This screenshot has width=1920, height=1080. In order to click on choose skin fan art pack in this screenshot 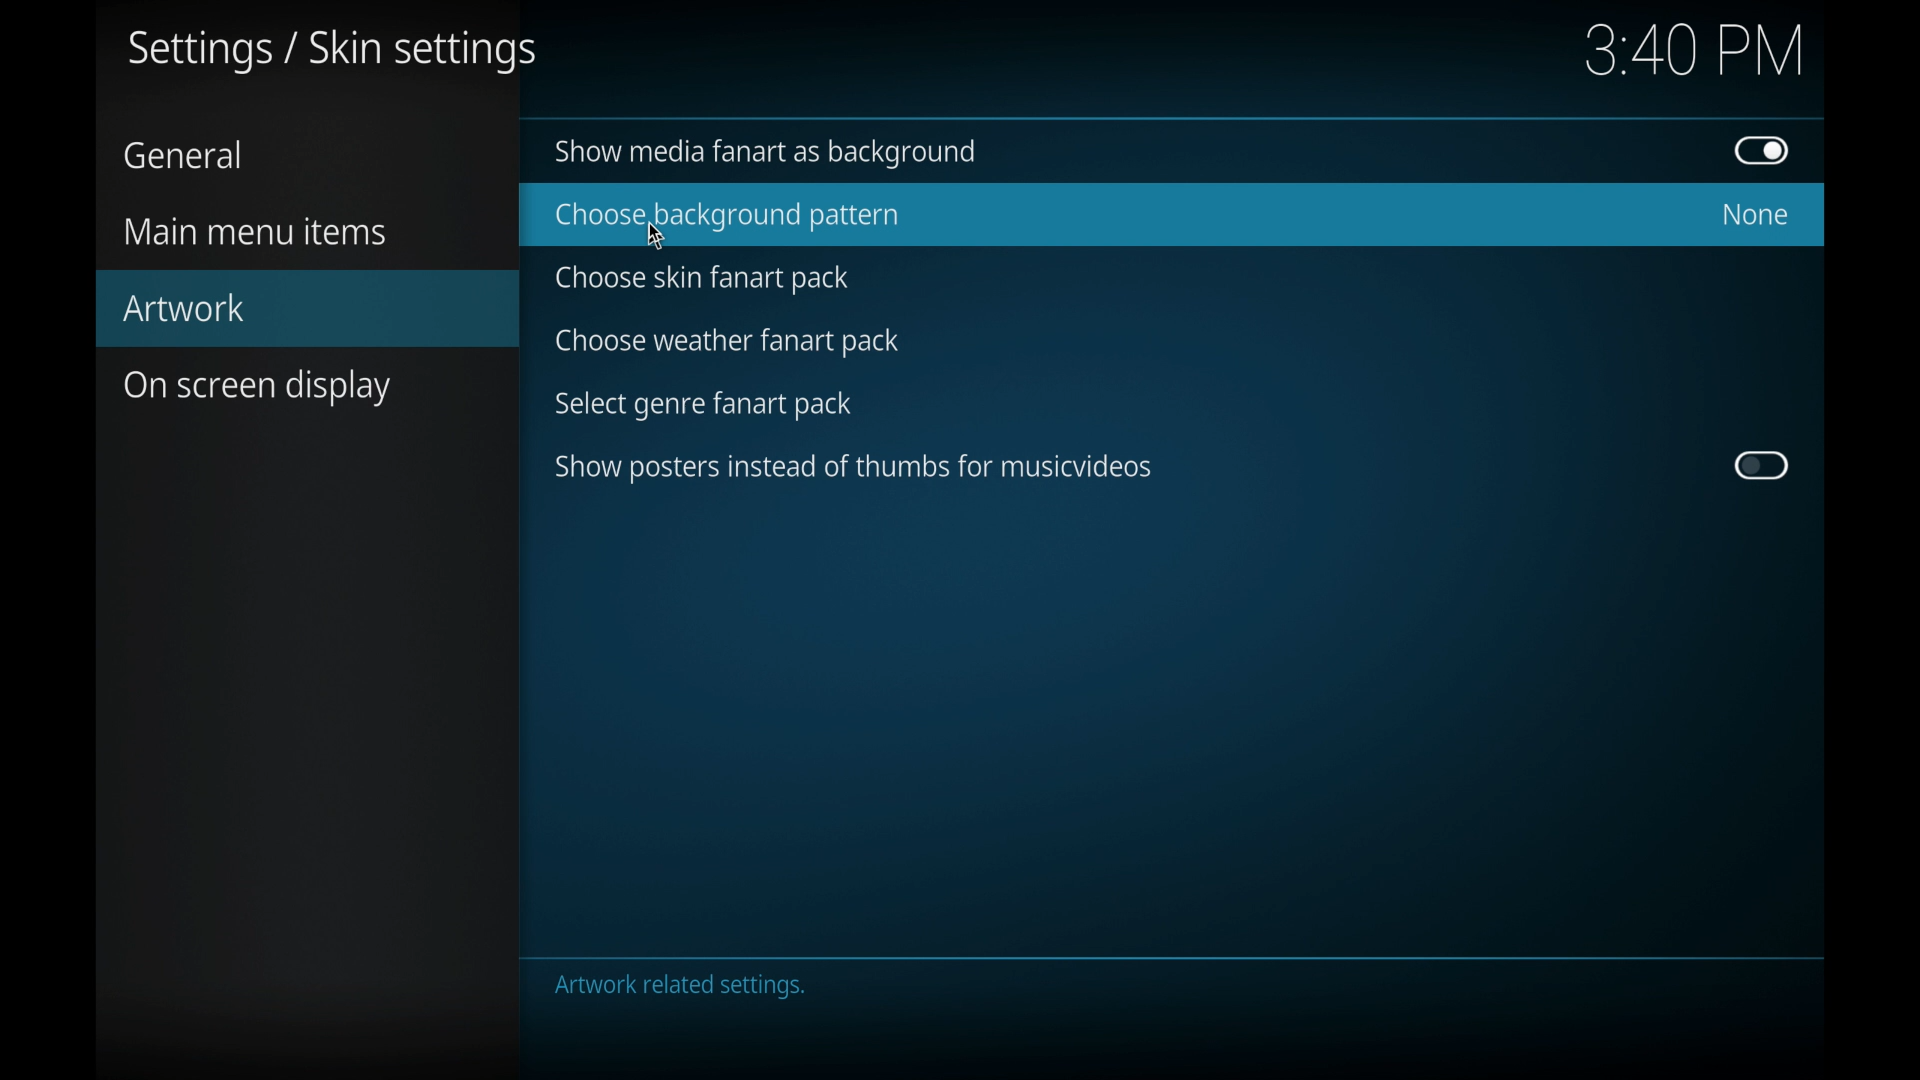, I will do `click(709, 277)`.